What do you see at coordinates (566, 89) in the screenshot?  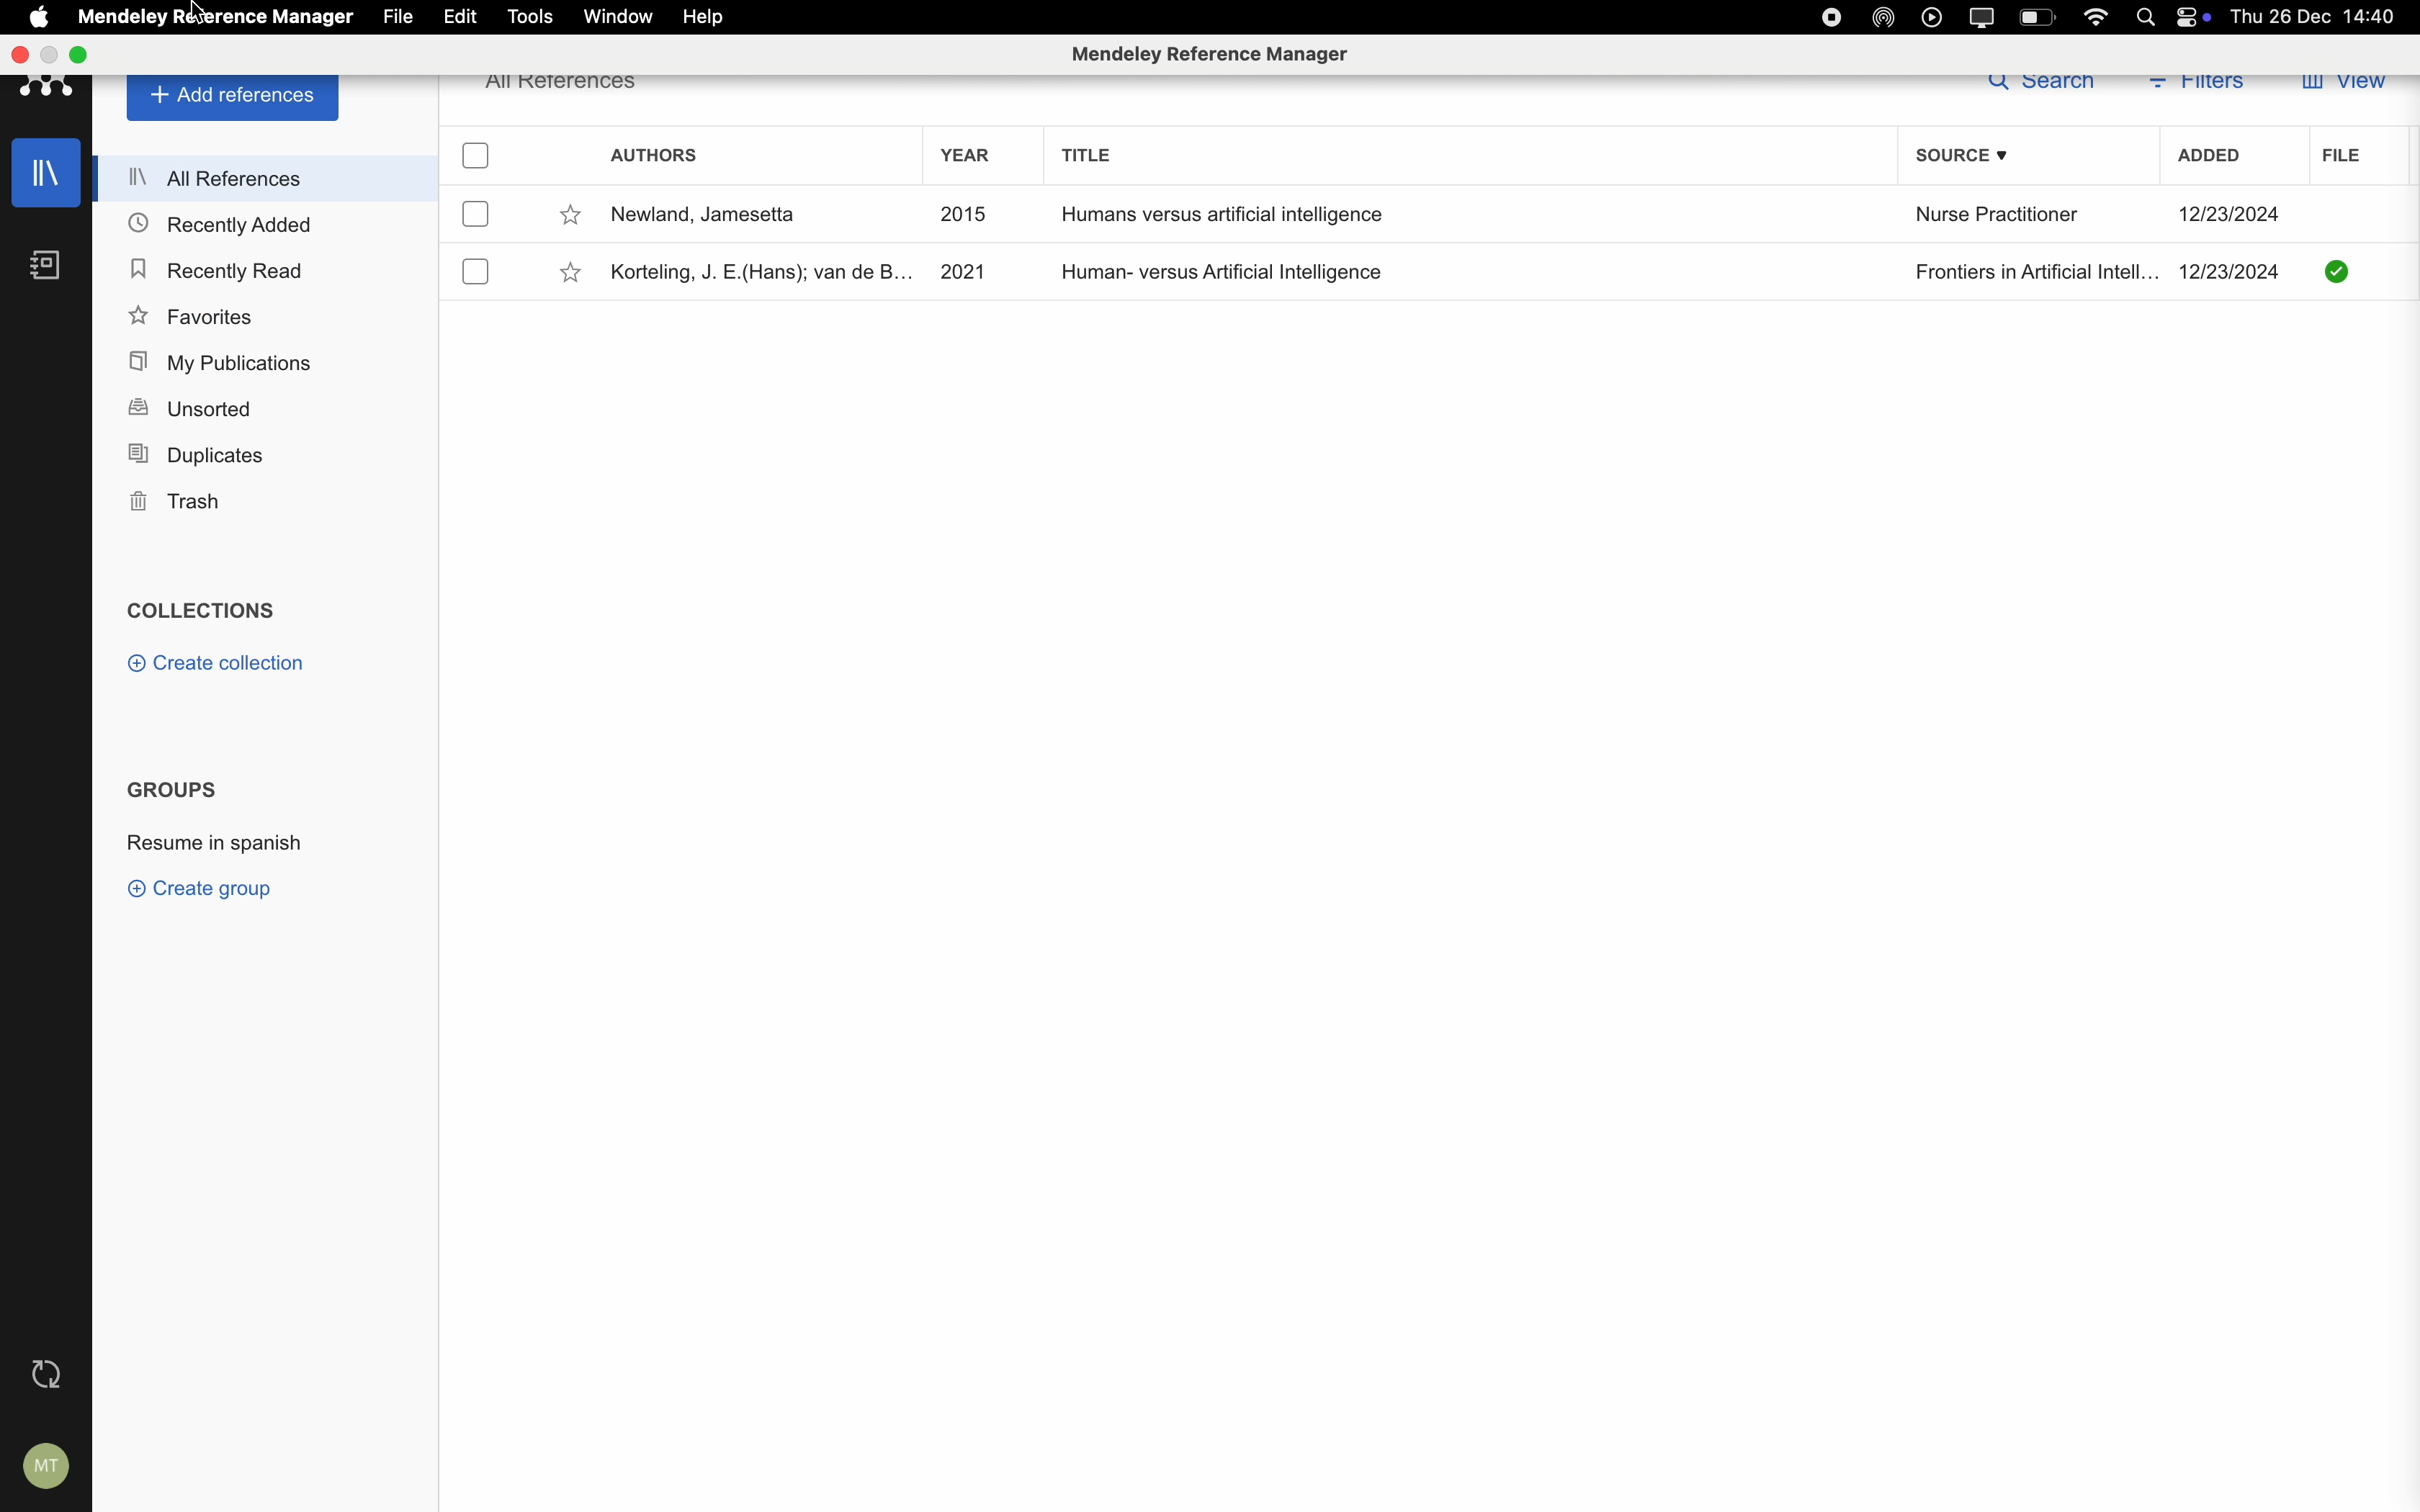 I see `all references` at bounding box center [566, 89].